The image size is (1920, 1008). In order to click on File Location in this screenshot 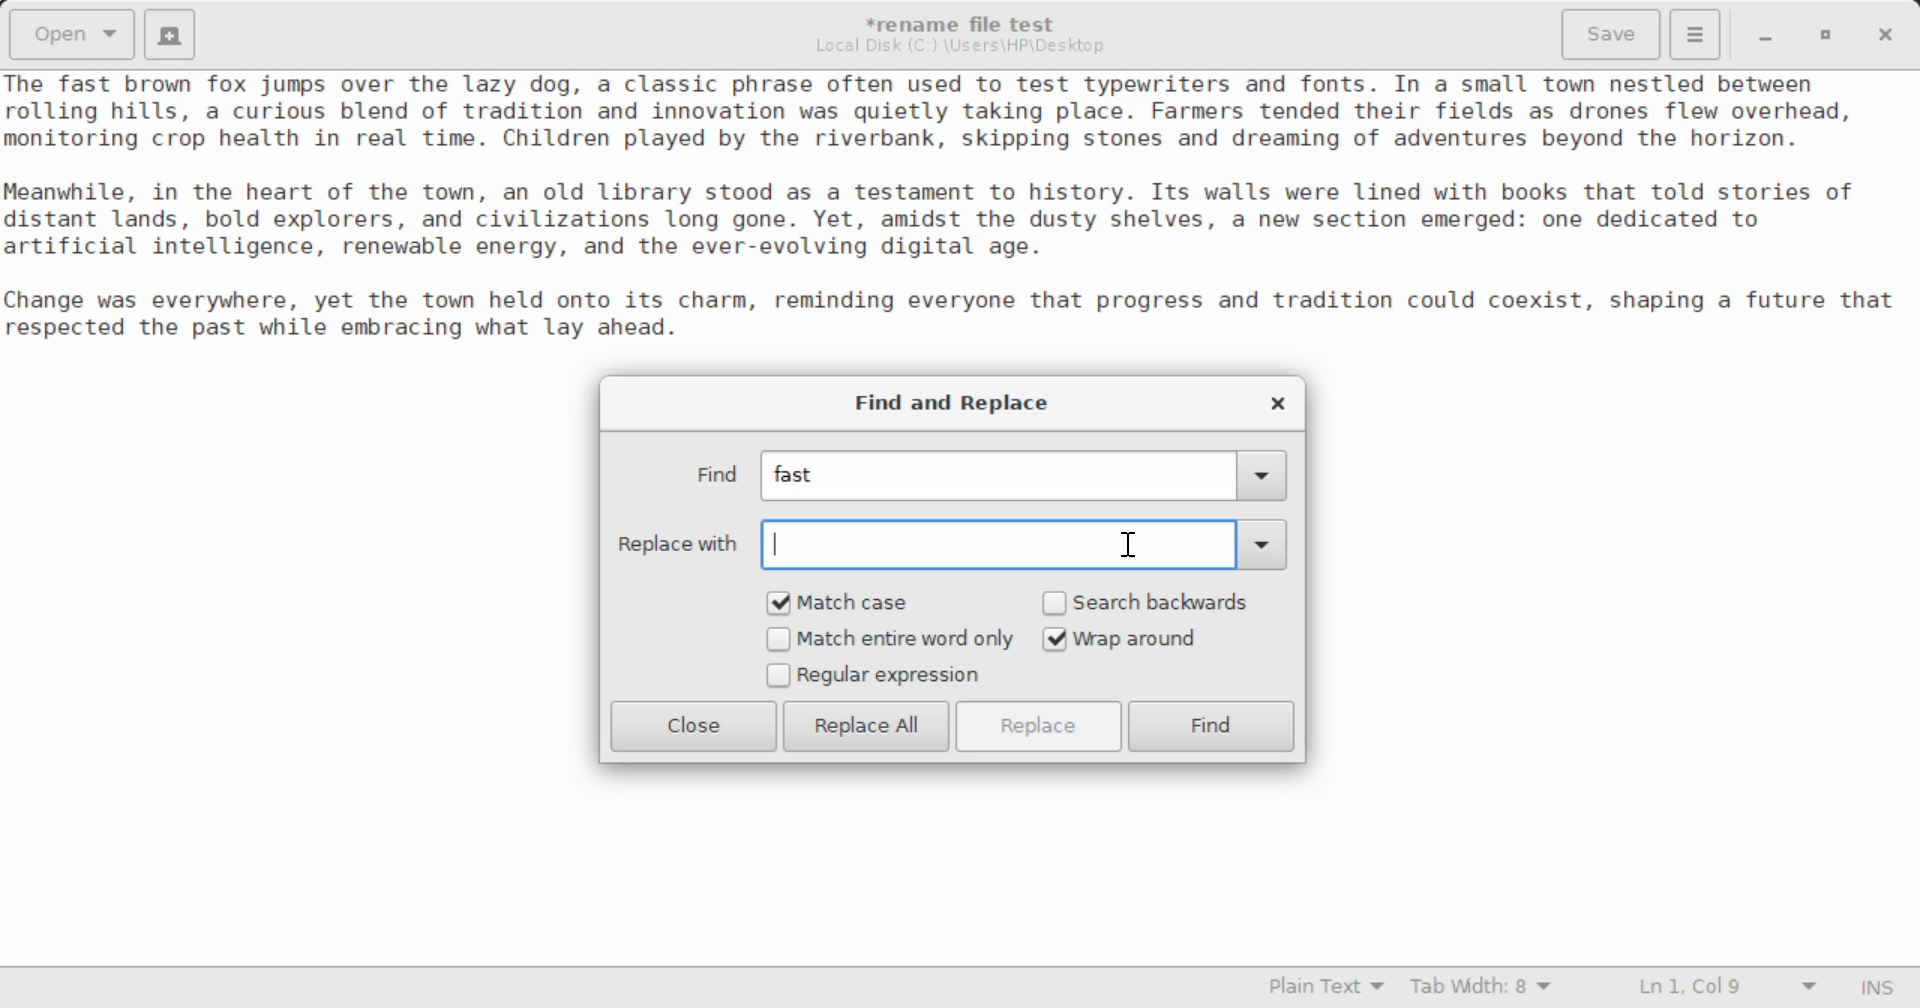, I will do `click(965, 48)`.